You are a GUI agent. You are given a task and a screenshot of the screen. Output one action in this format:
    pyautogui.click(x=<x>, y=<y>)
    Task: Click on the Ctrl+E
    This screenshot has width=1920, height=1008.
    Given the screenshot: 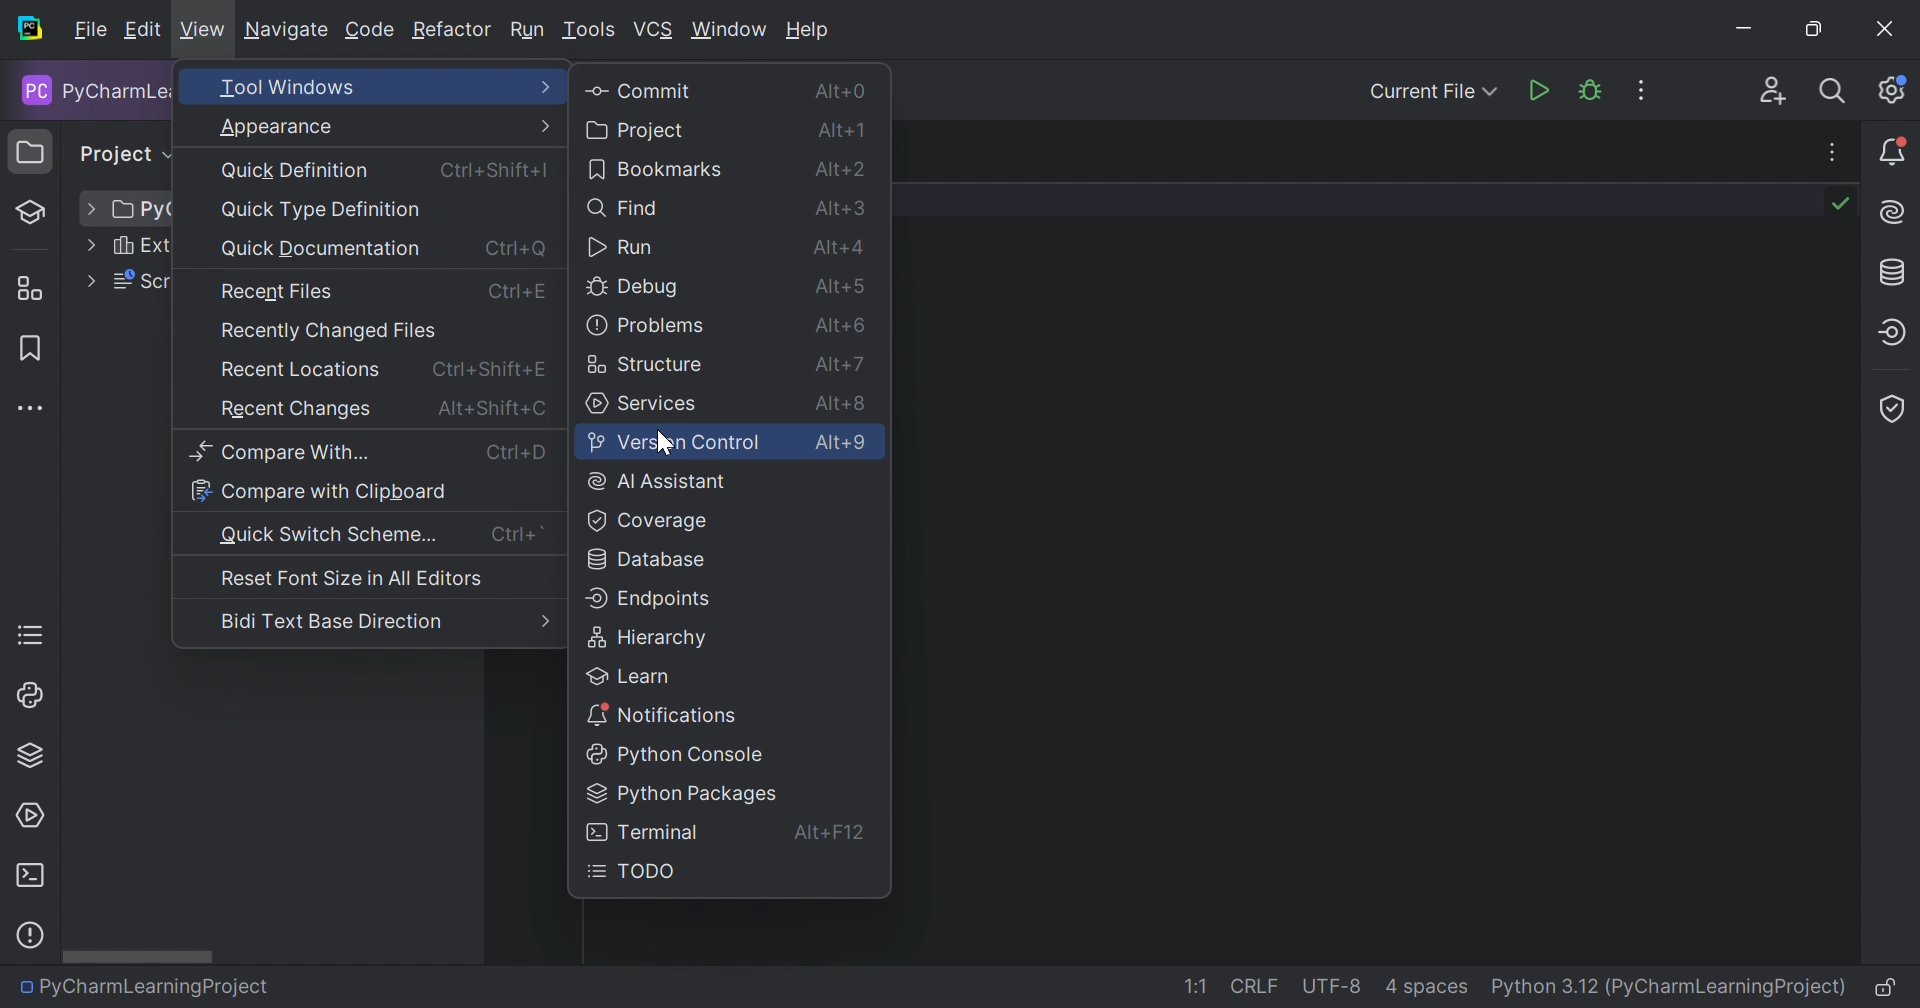 What is the action you would take?
    pyautogui.click(x=516, y=290)
    